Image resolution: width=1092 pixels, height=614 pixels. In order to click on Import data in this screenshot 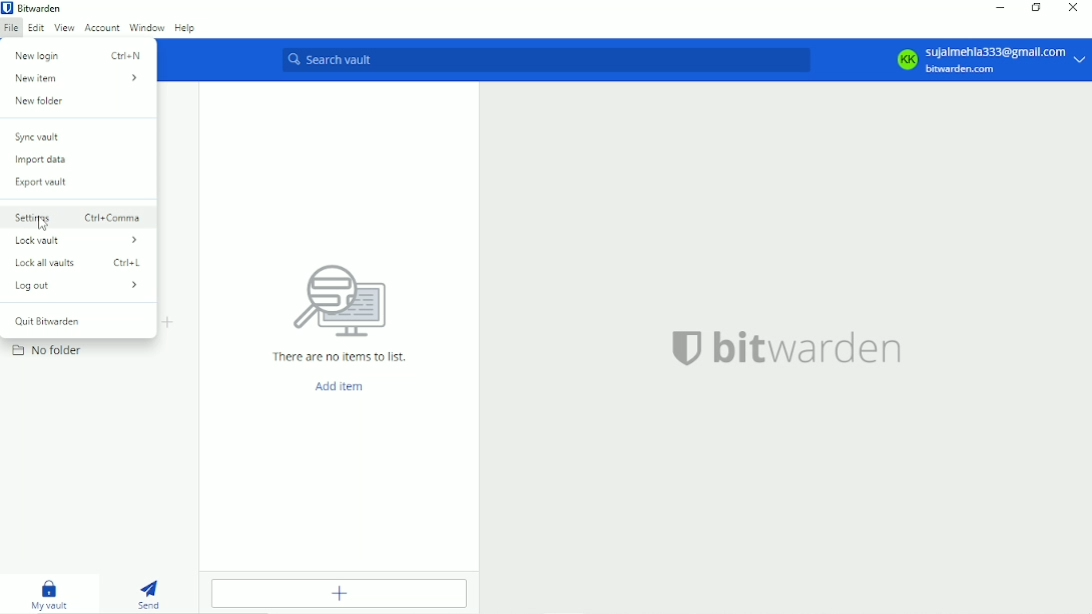, I will do `click(42, 159)`.